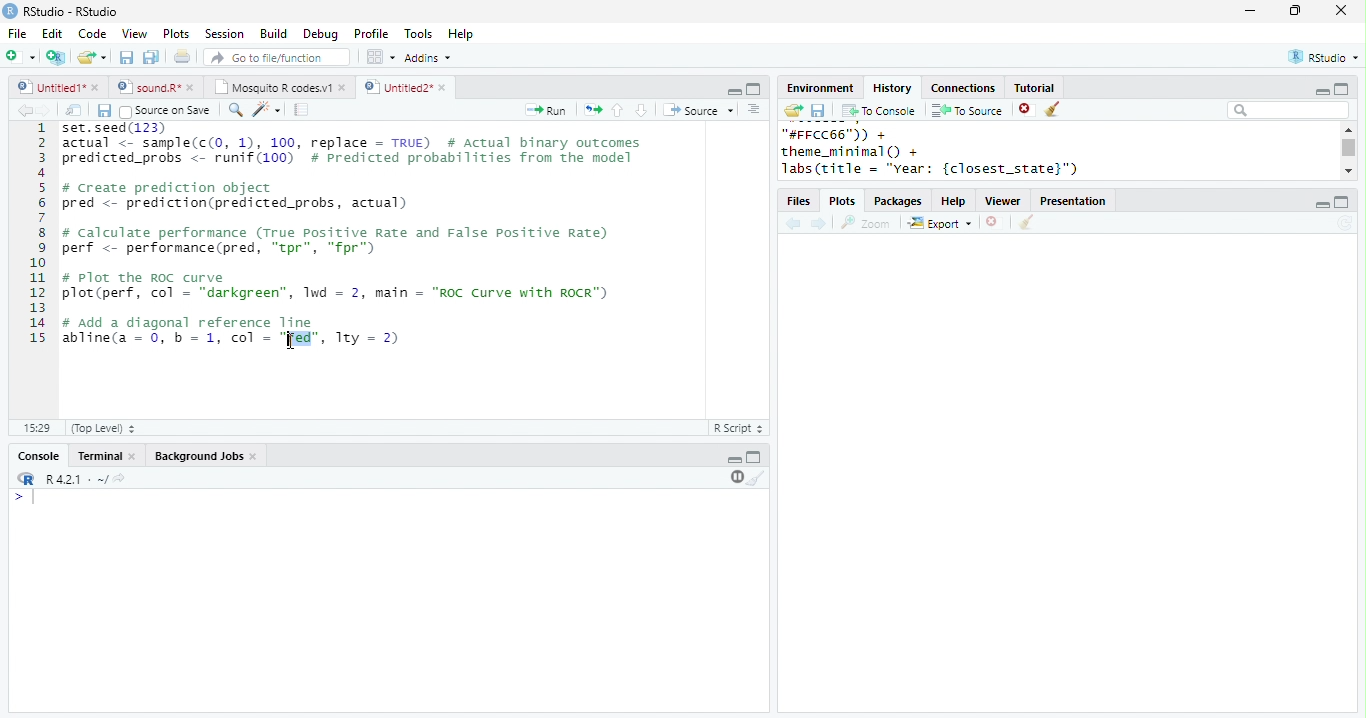 Image resolution: width=1366 pixels, height=718 pixels. What do you see at coordinates (273, 34) in the screenshot?
I see `Build` at bounding box center [273, 34].